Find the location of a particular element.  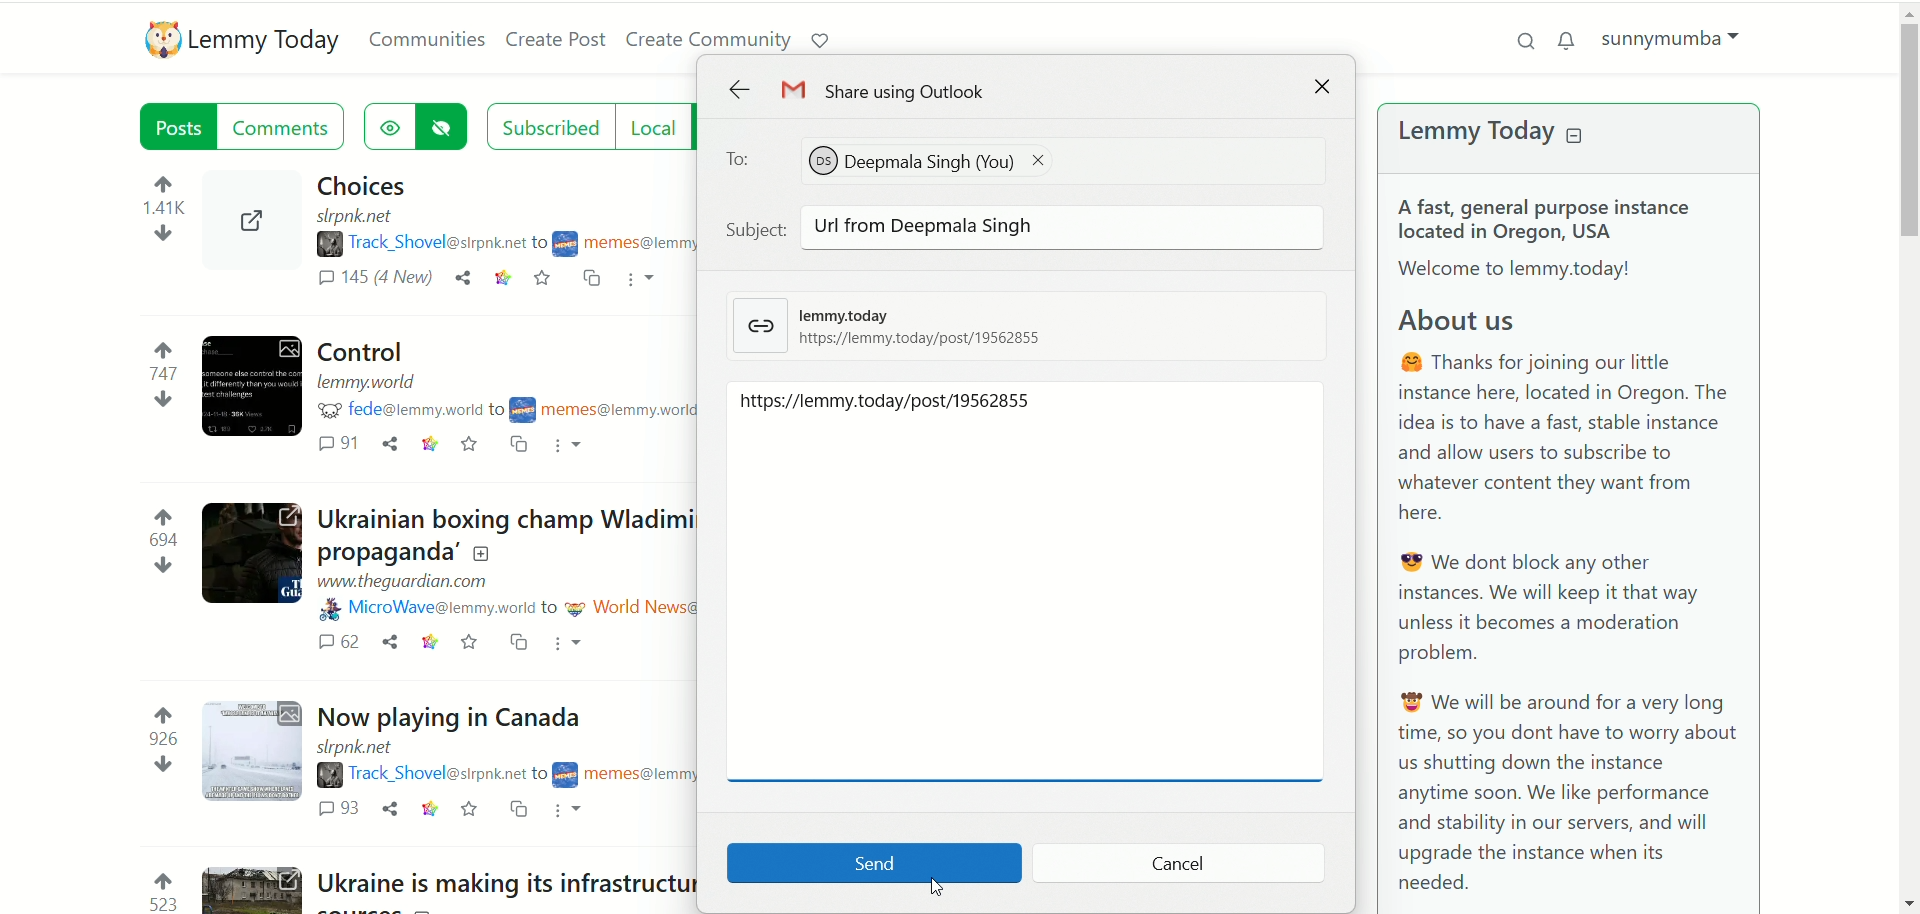

local is located at coordinates (651, 125).